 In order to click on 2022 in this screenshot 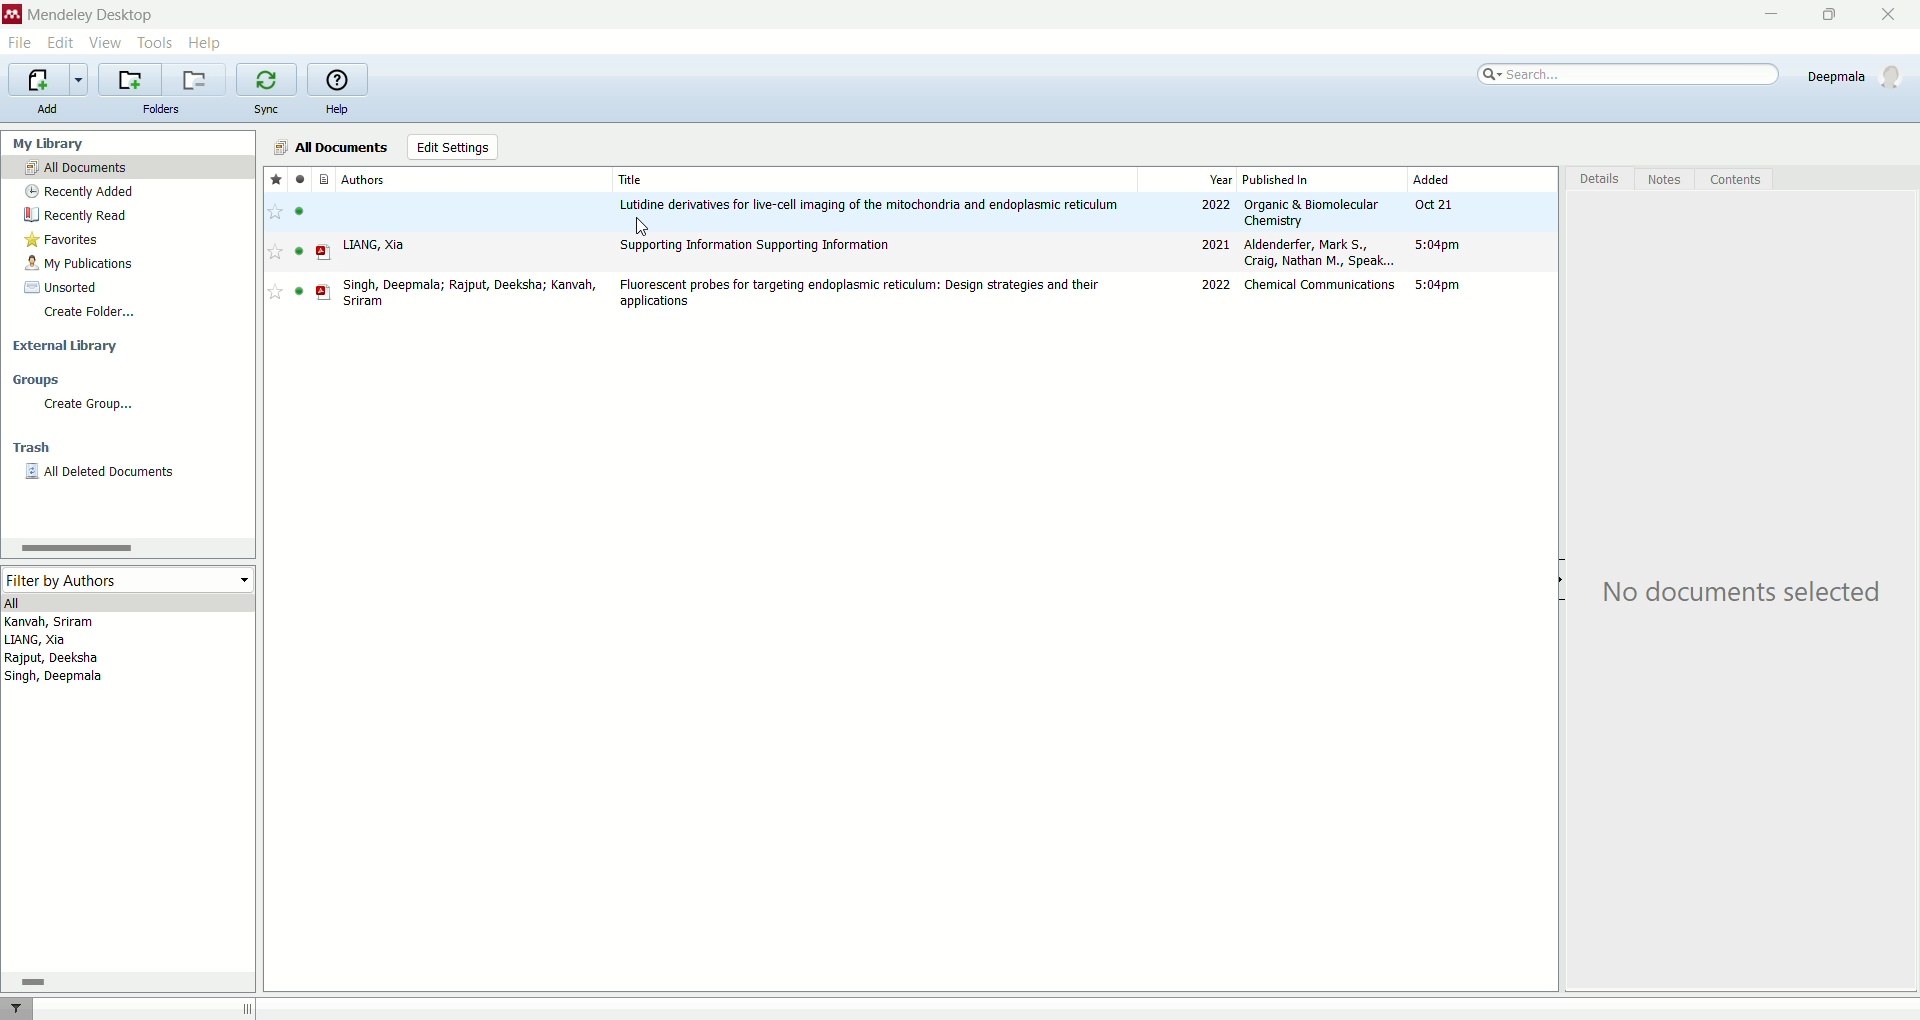, I will do `click(1215, 285)`.